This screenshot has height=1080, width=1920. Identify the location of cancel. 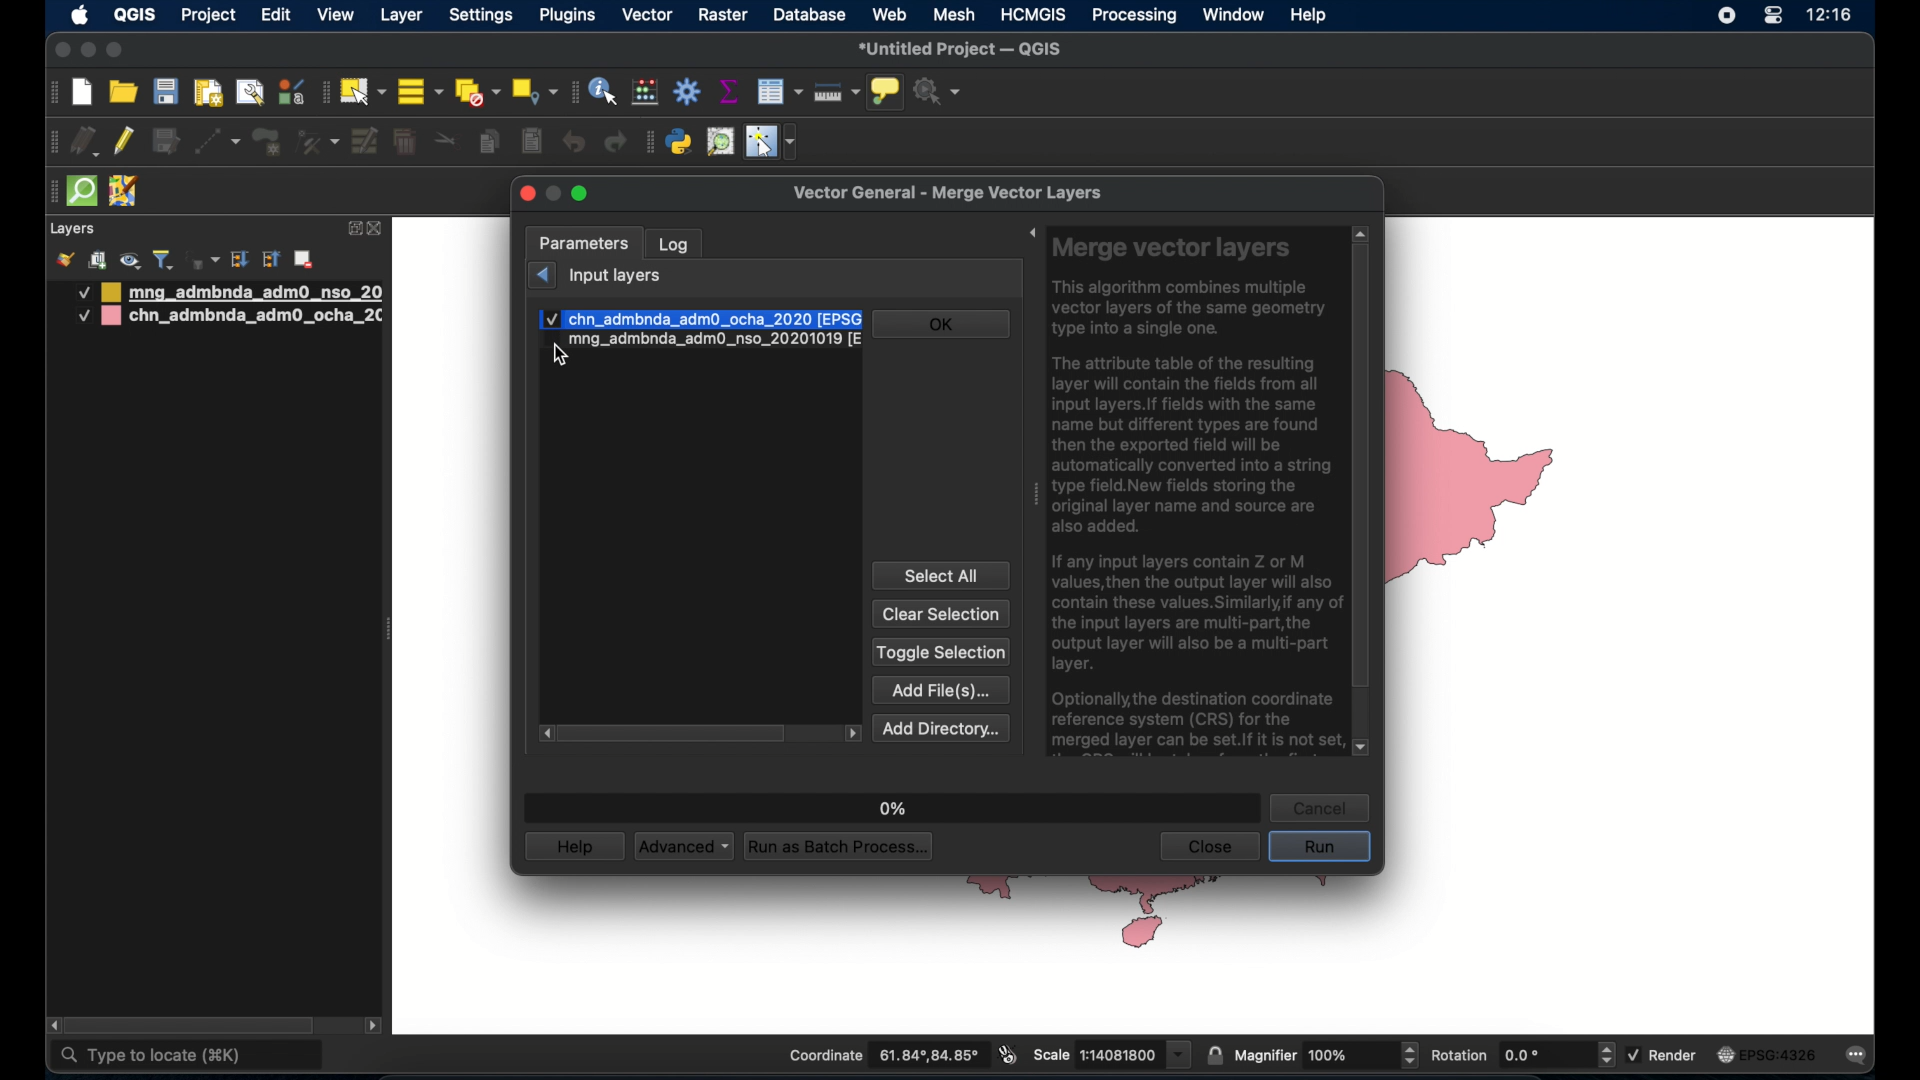
(1322, 807).